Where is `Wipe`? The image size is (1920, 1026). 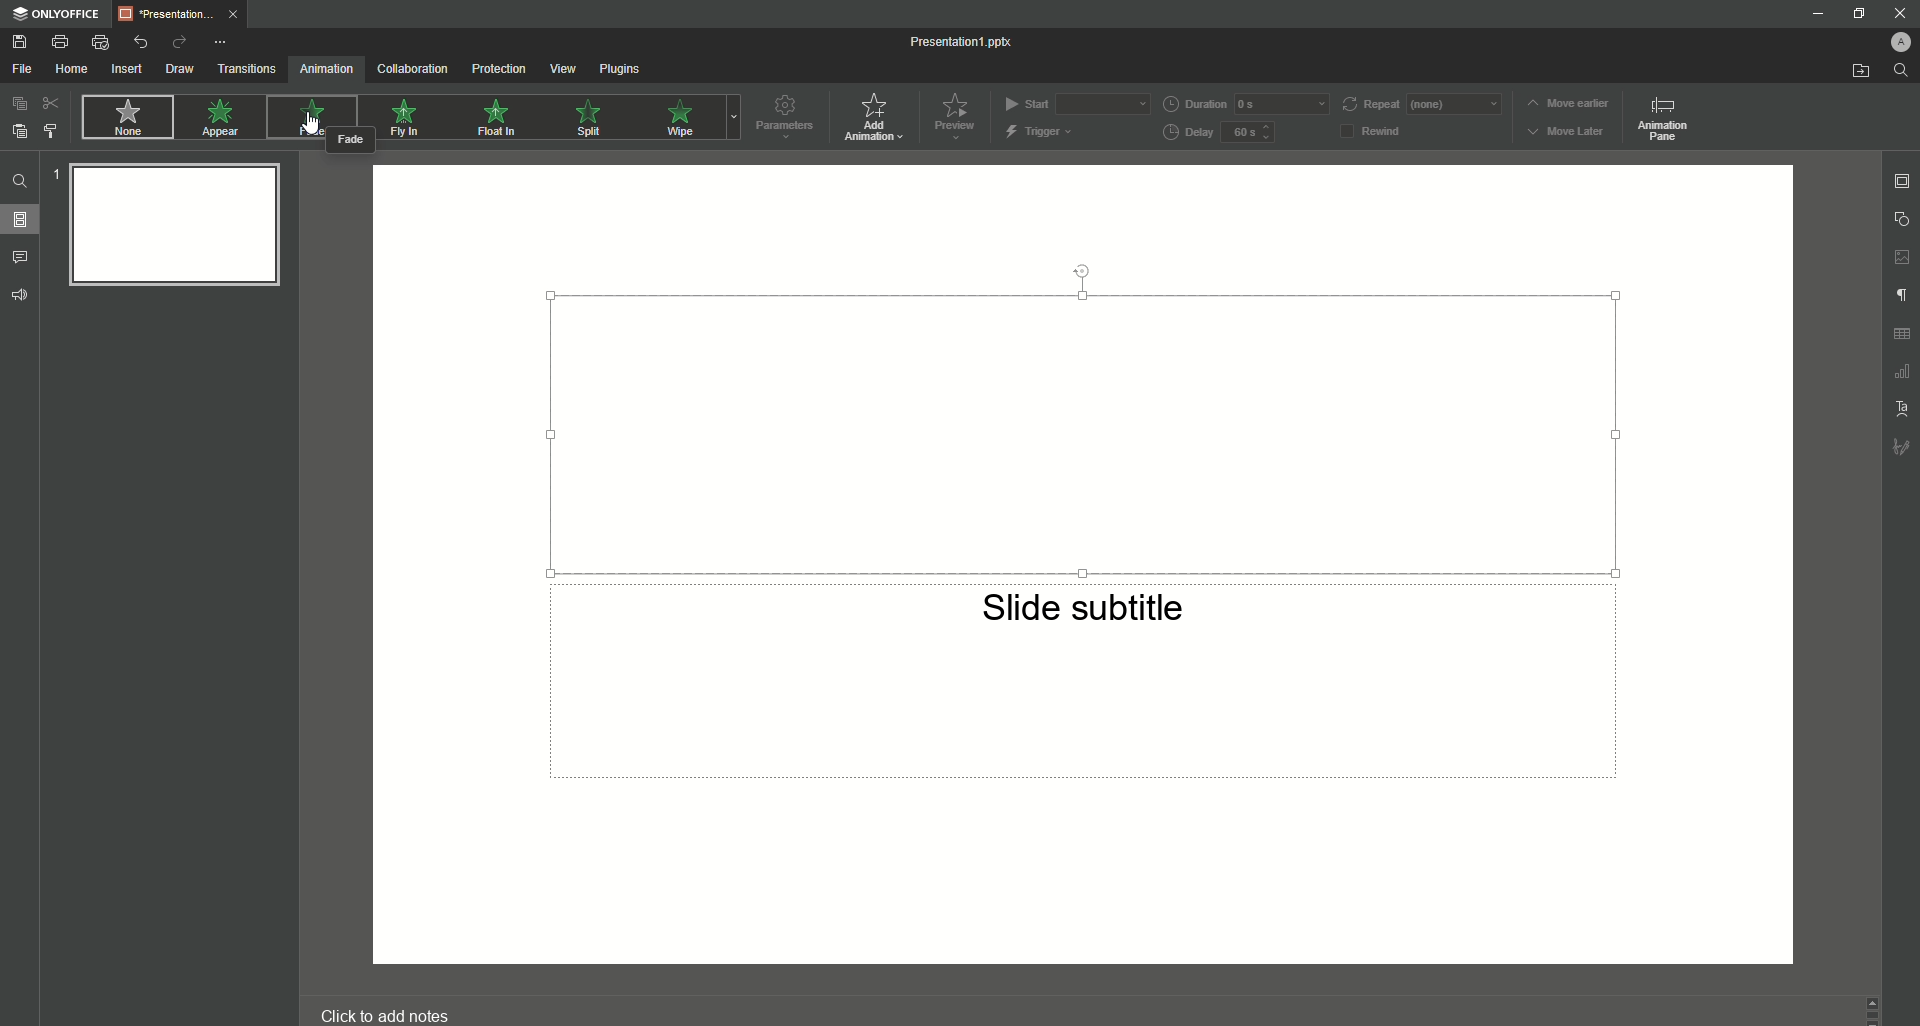
Wipe is located at coordinates (678, 117).